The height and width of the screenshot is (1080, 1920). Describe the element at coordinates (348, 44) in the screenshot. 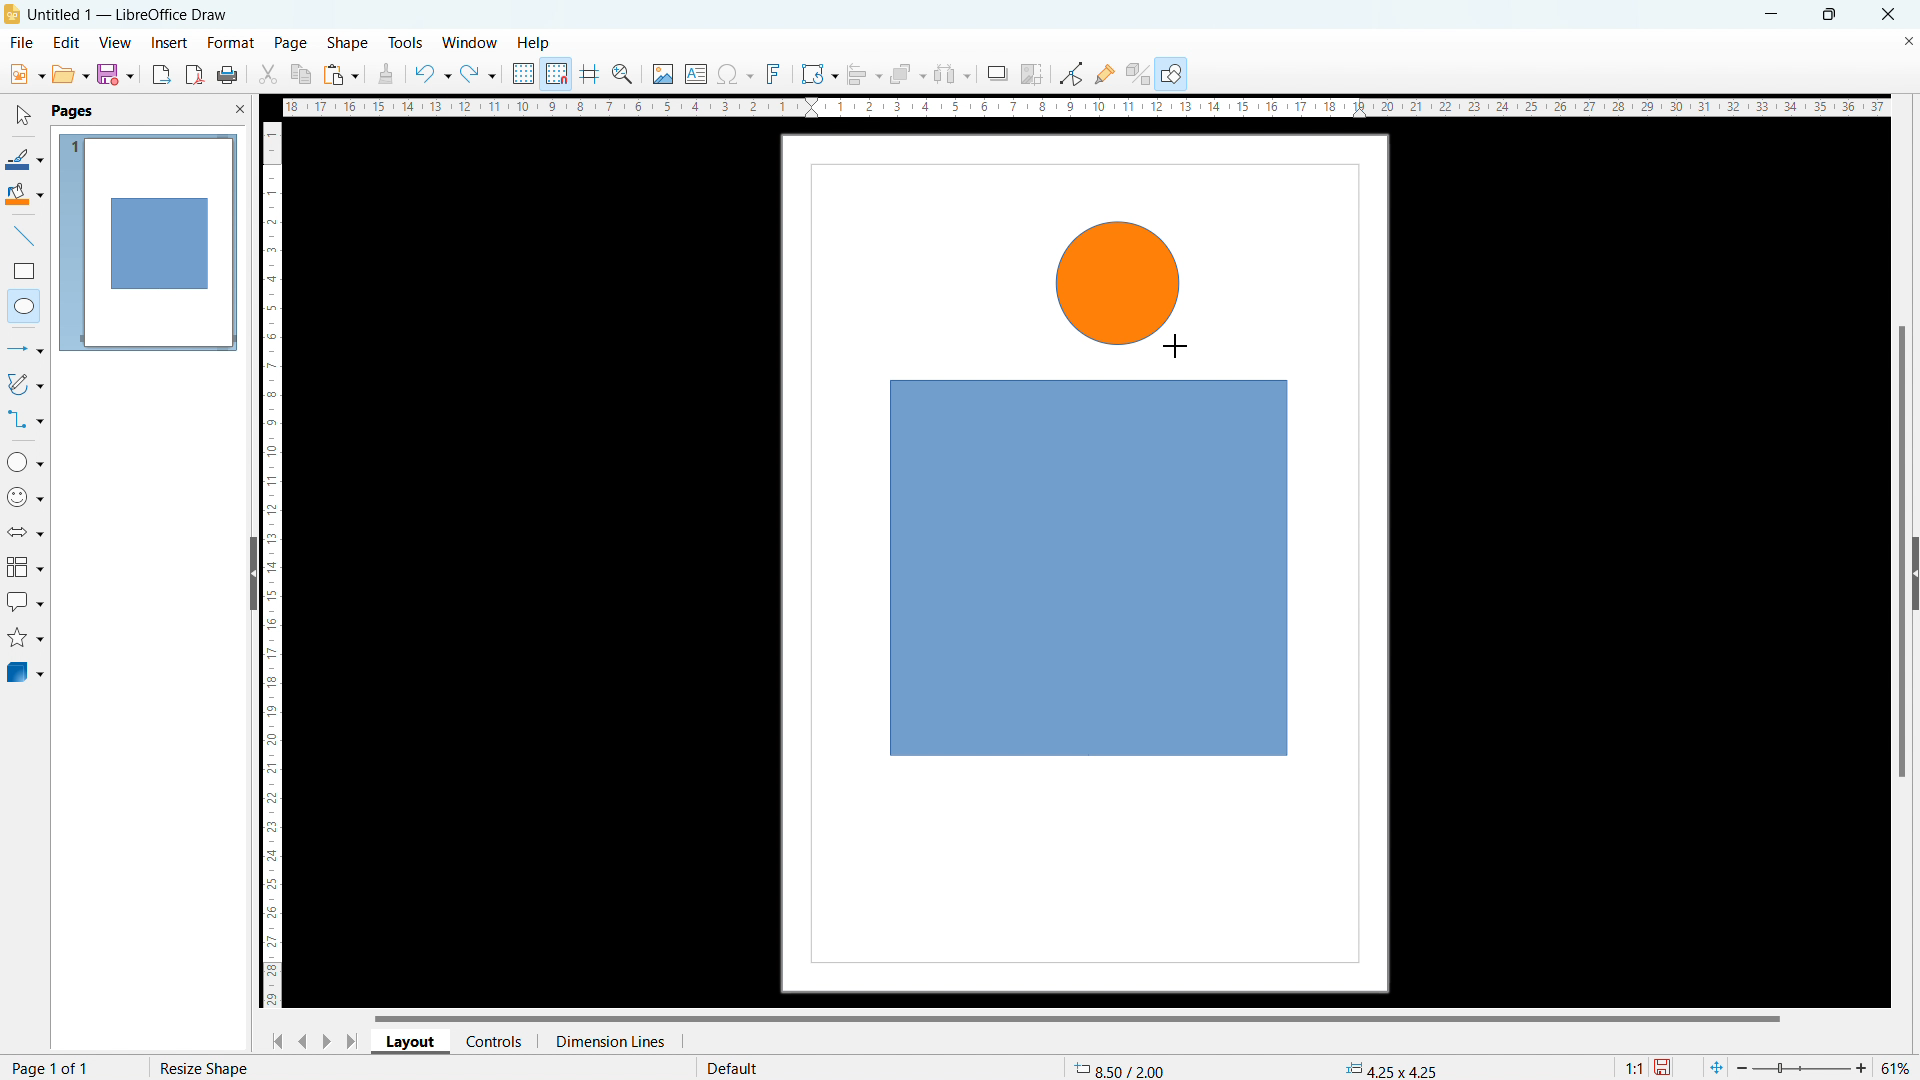

I see `shape` at that location.